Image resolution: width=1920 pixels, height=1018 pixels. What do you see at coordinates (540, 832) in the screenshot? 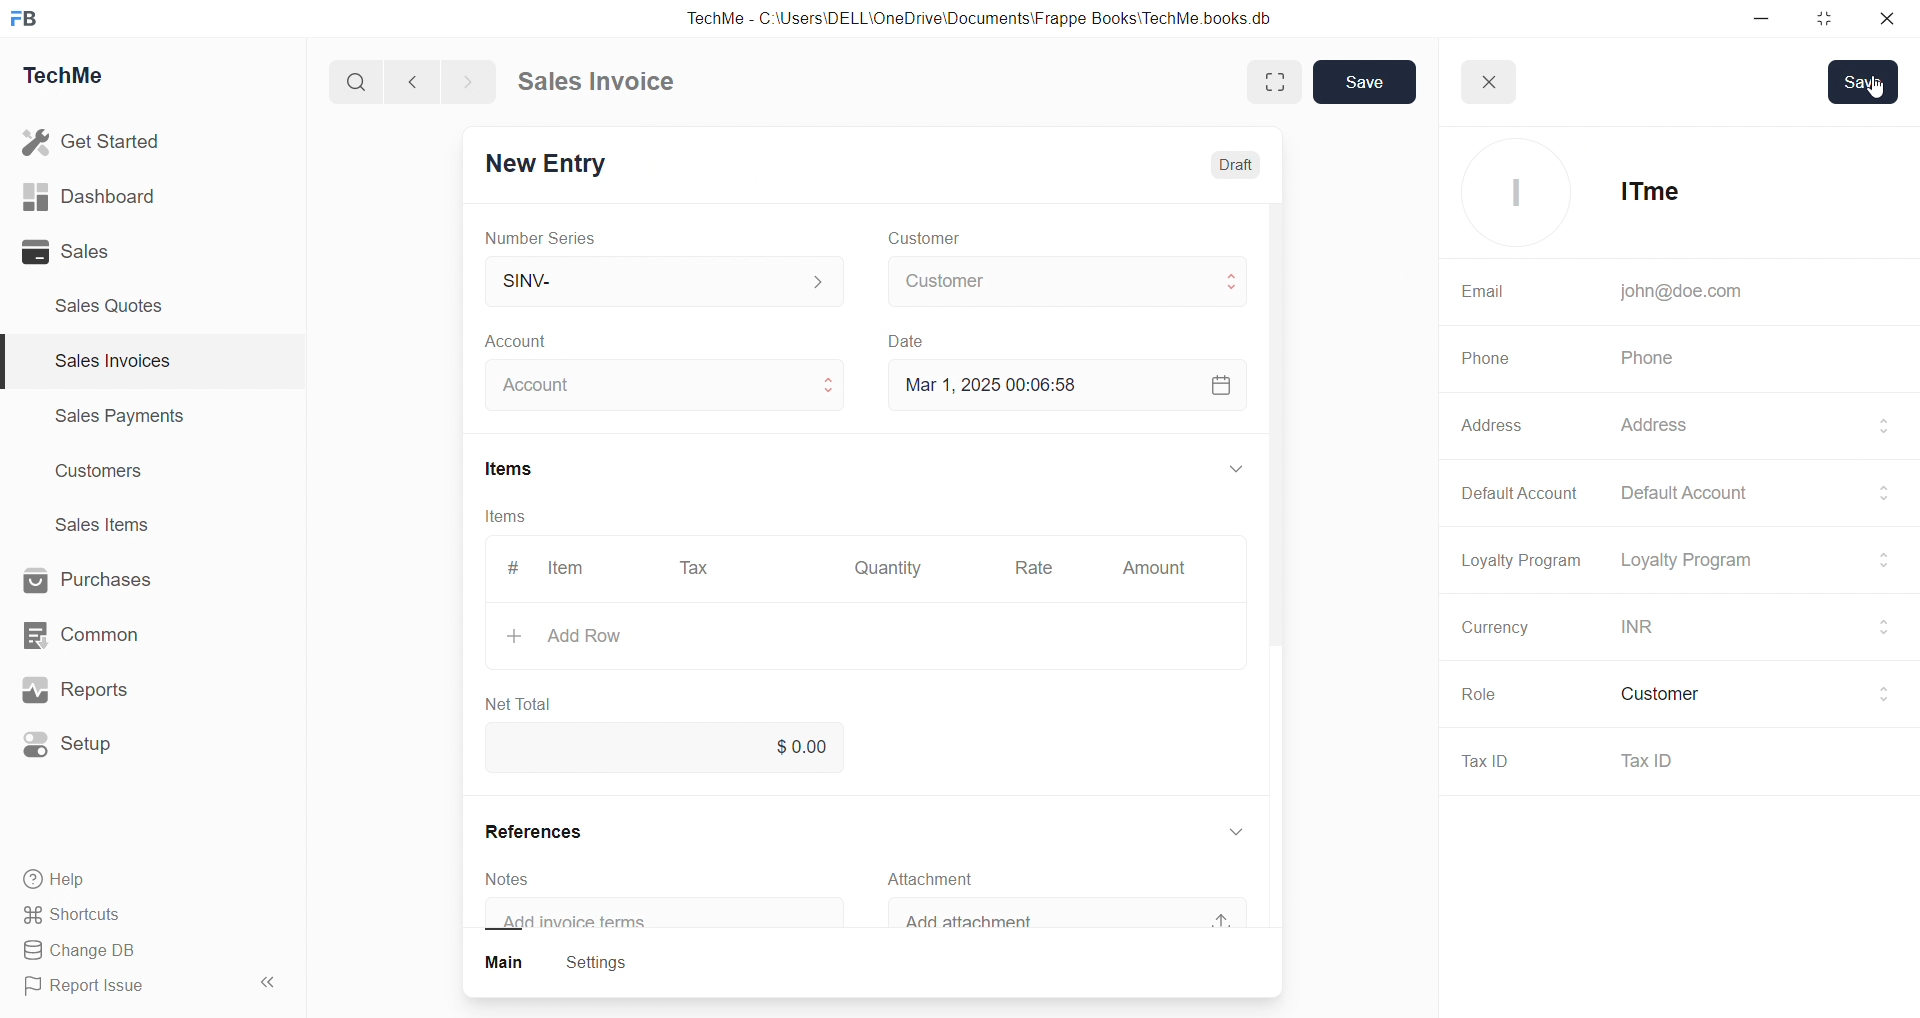
I see `References` at bounding box center [540, 832].